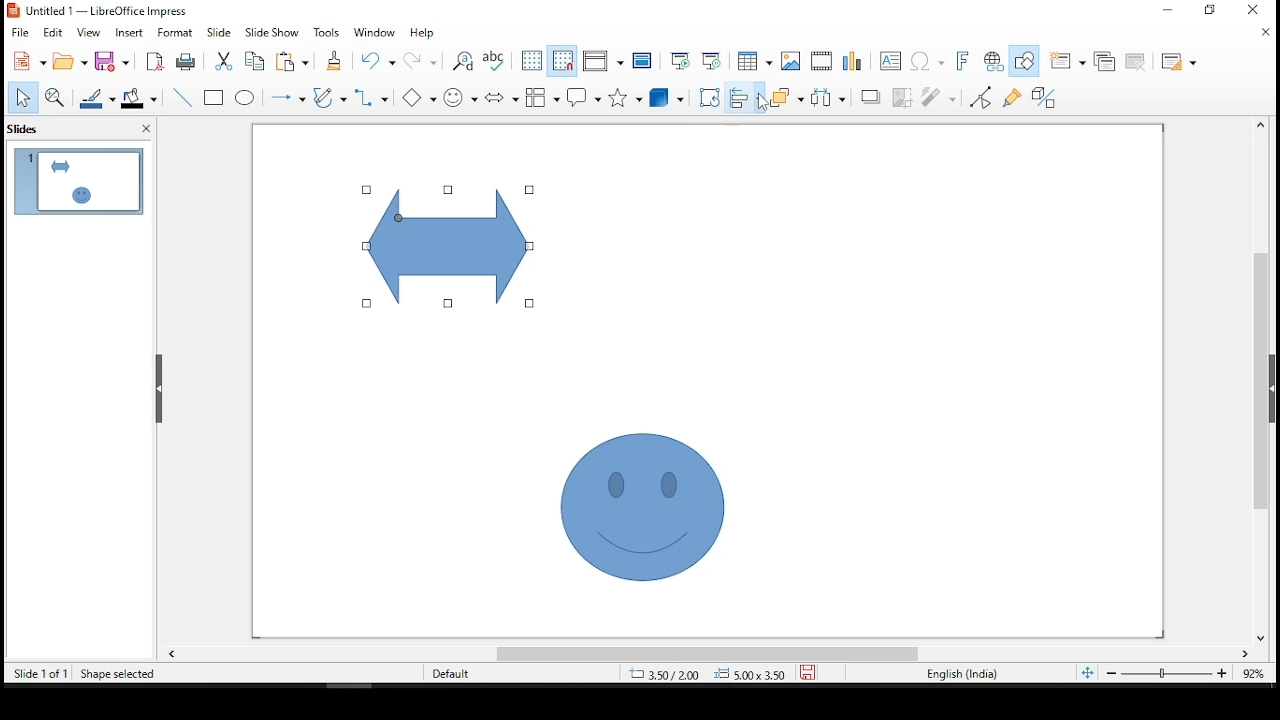 This screenshot has height=720, width=1280. I want to click on start from first slide, so click(680, 60).